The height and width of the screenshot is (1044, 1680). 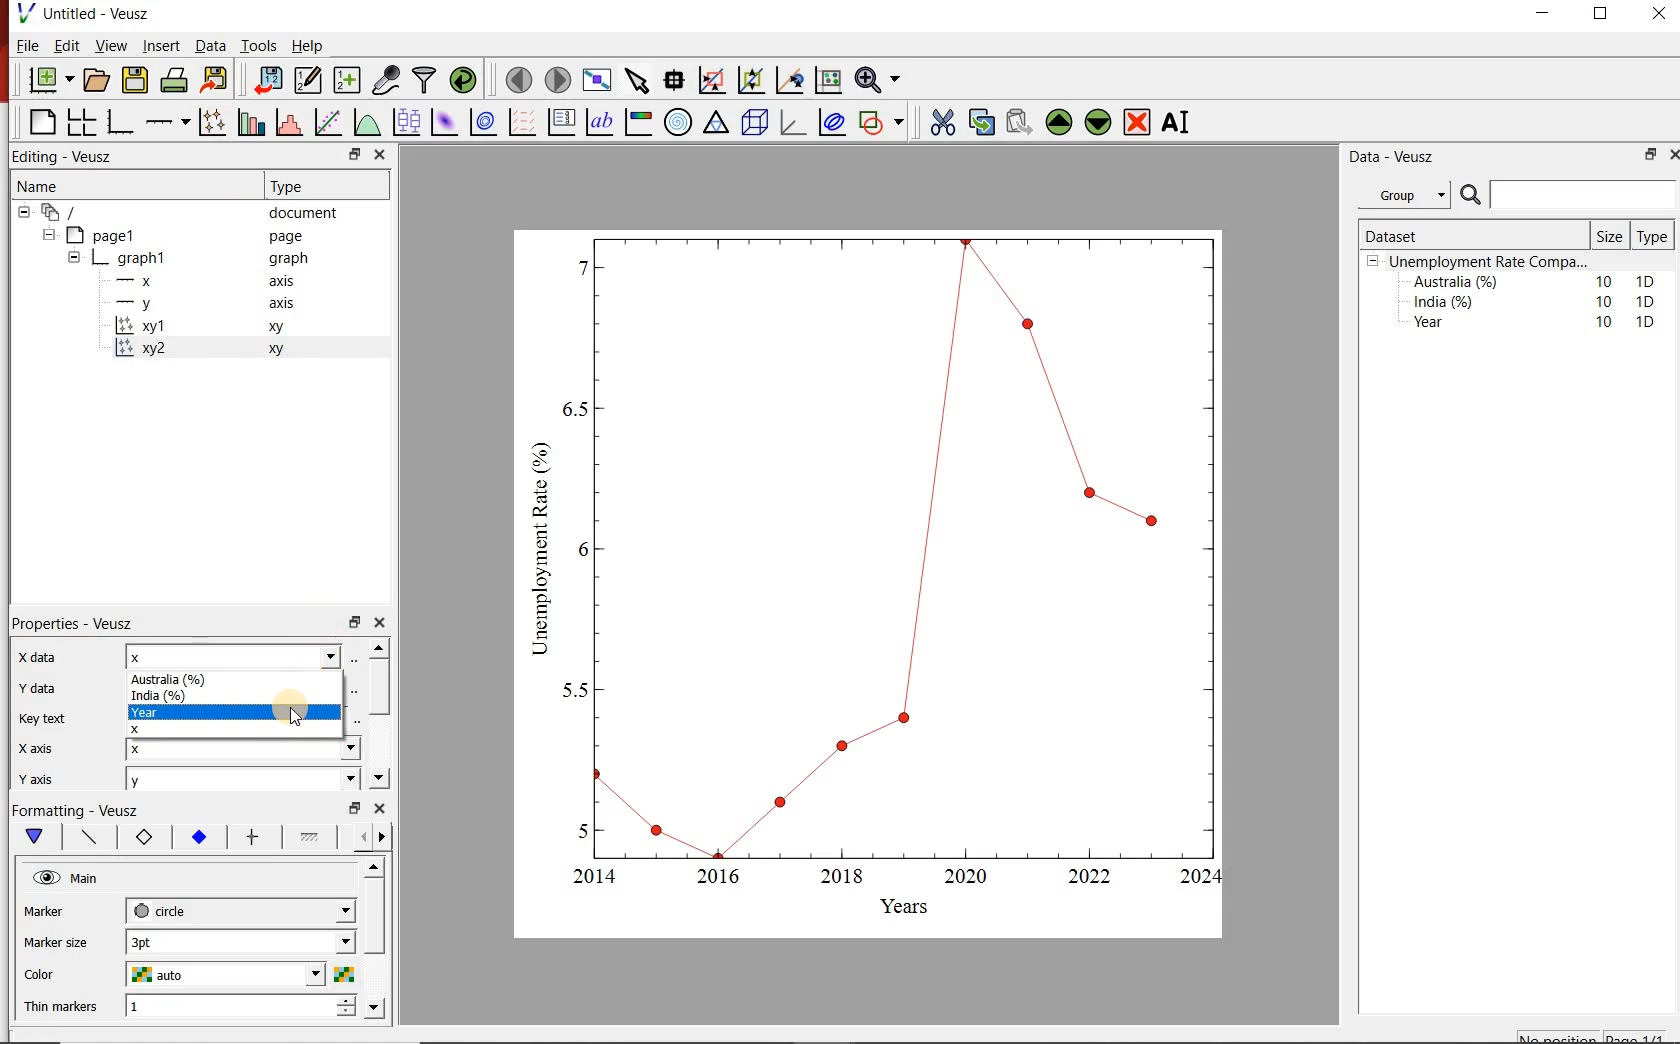 What do you see at coordinates (126, 184) in the screenshot?
I see `Name` at bounding box center [126, 184].